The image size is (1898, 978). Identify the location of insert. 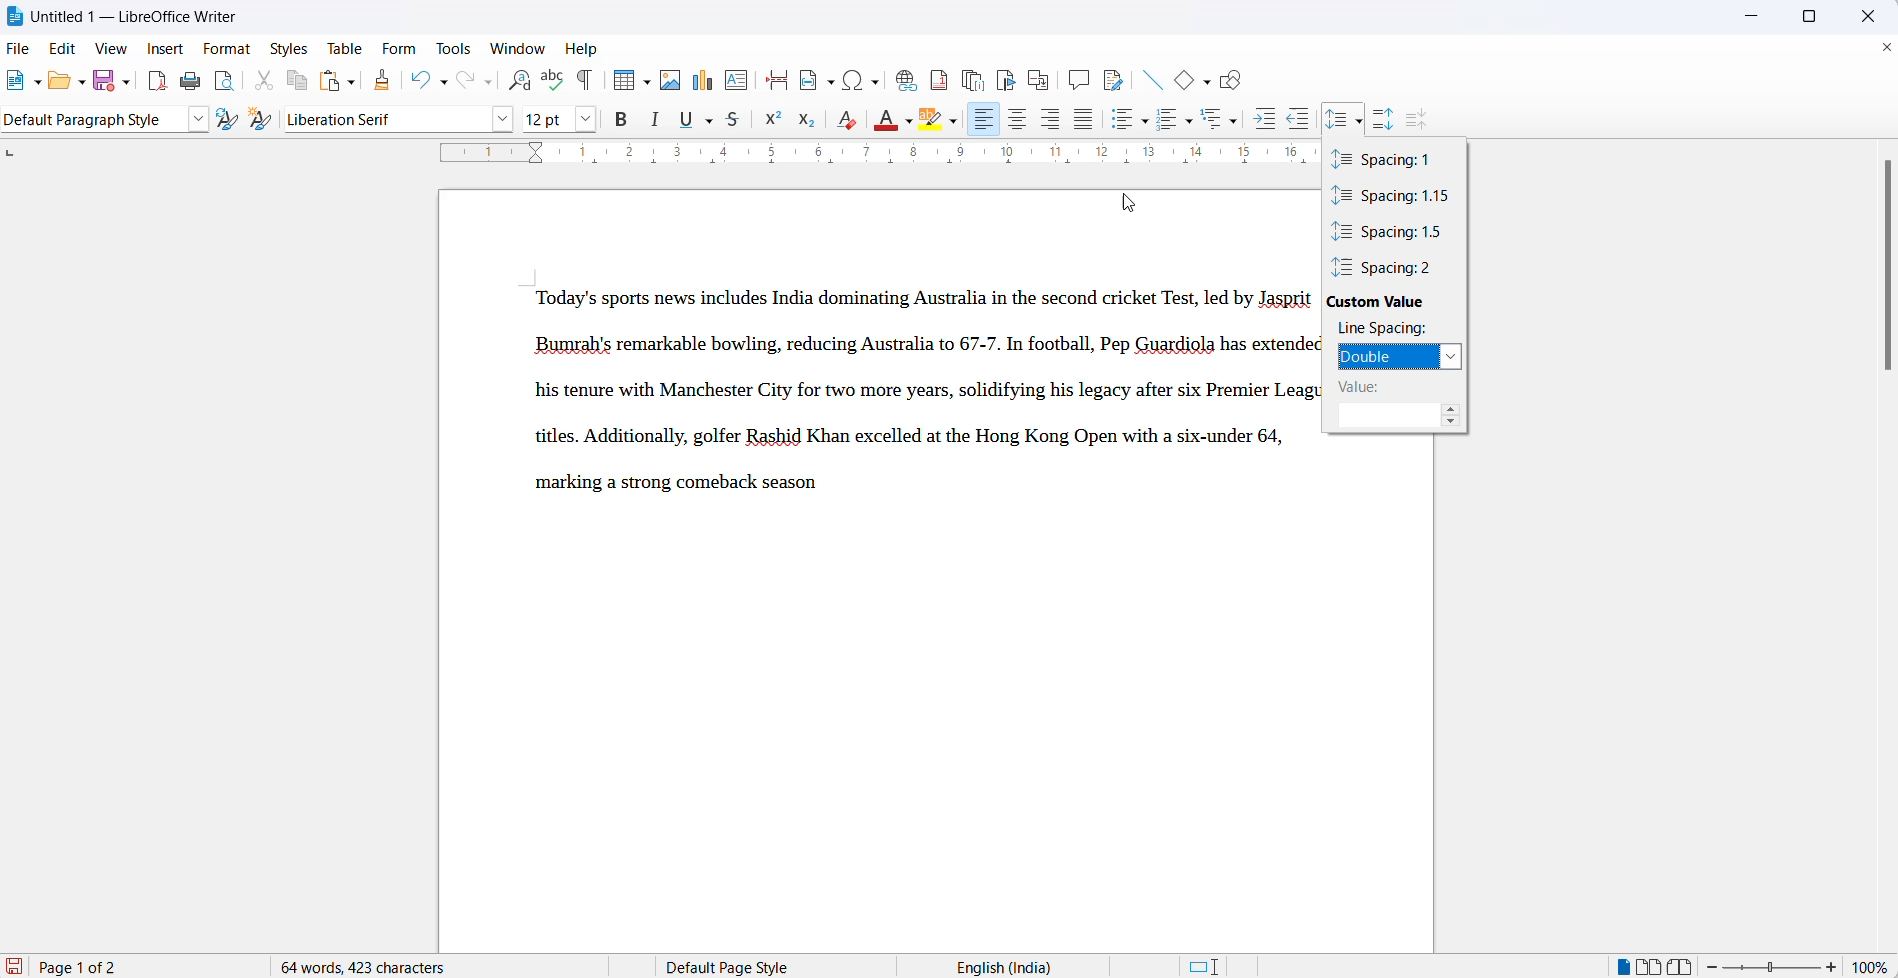
(167, 48).